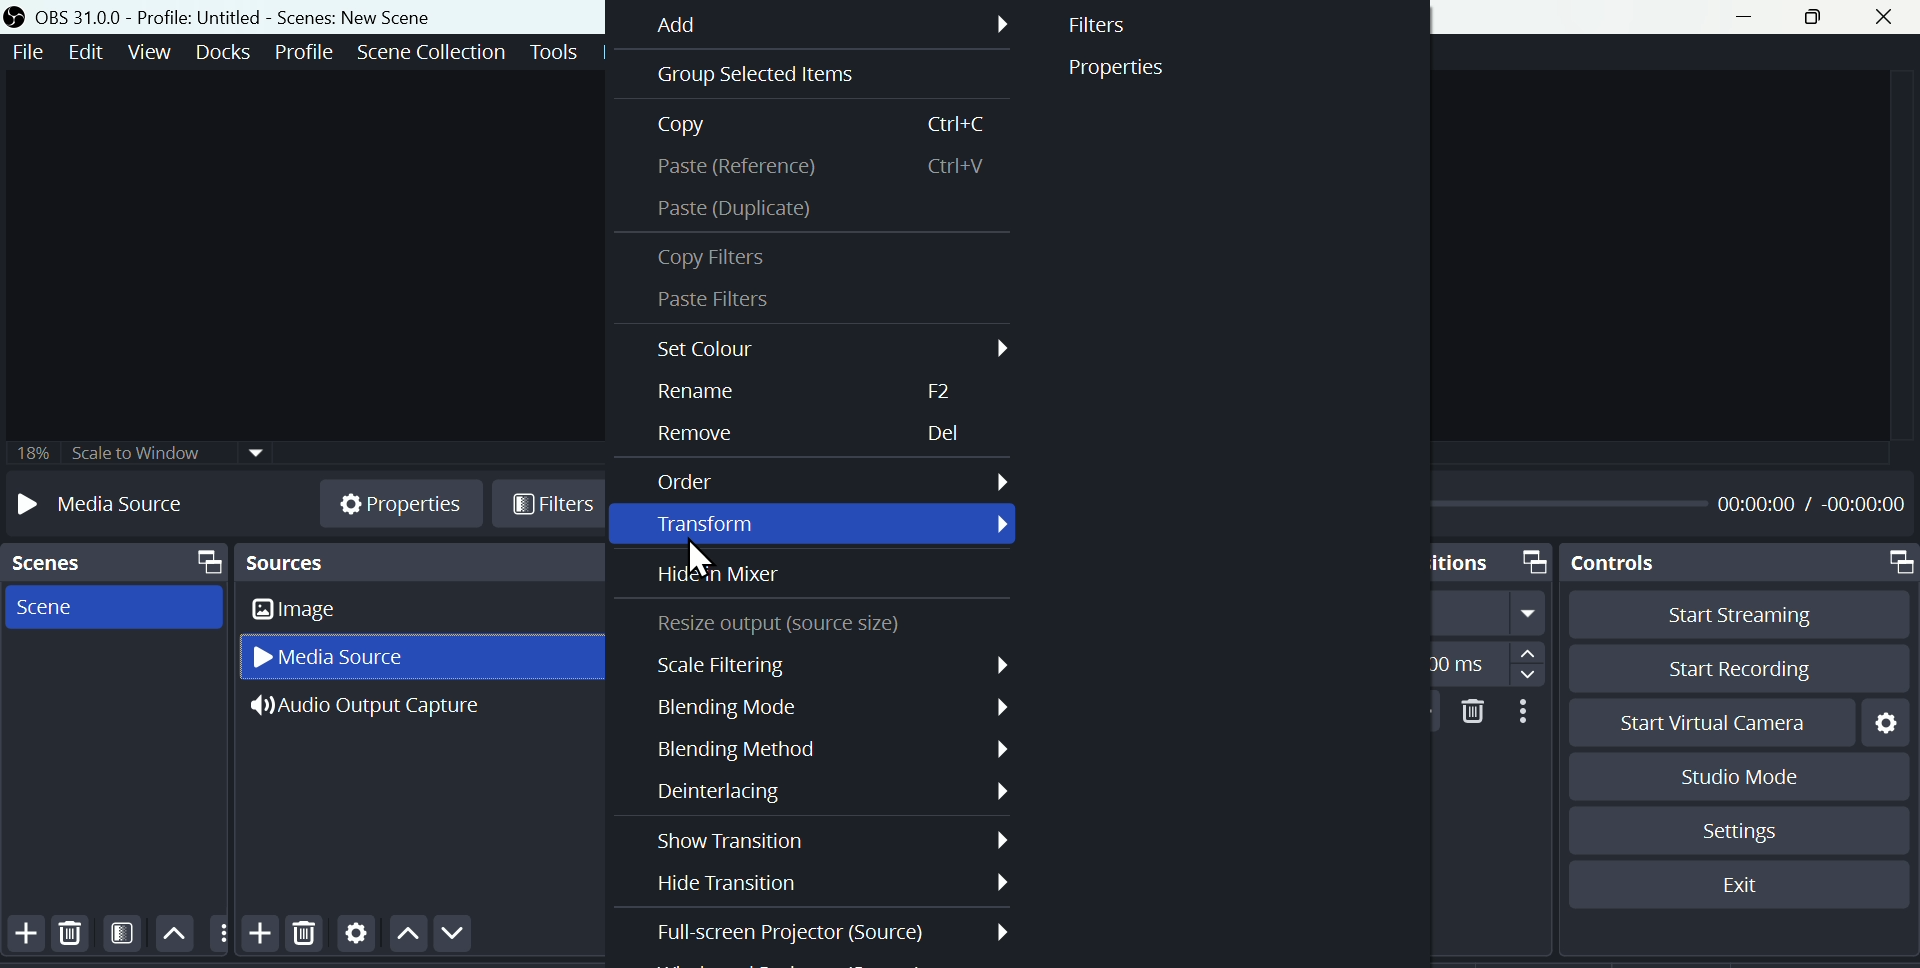 The height and width of the screenshot is (968, 1920). Describe the element at coordinates (401, 499) in the screenshot. I see `properties` at that location.